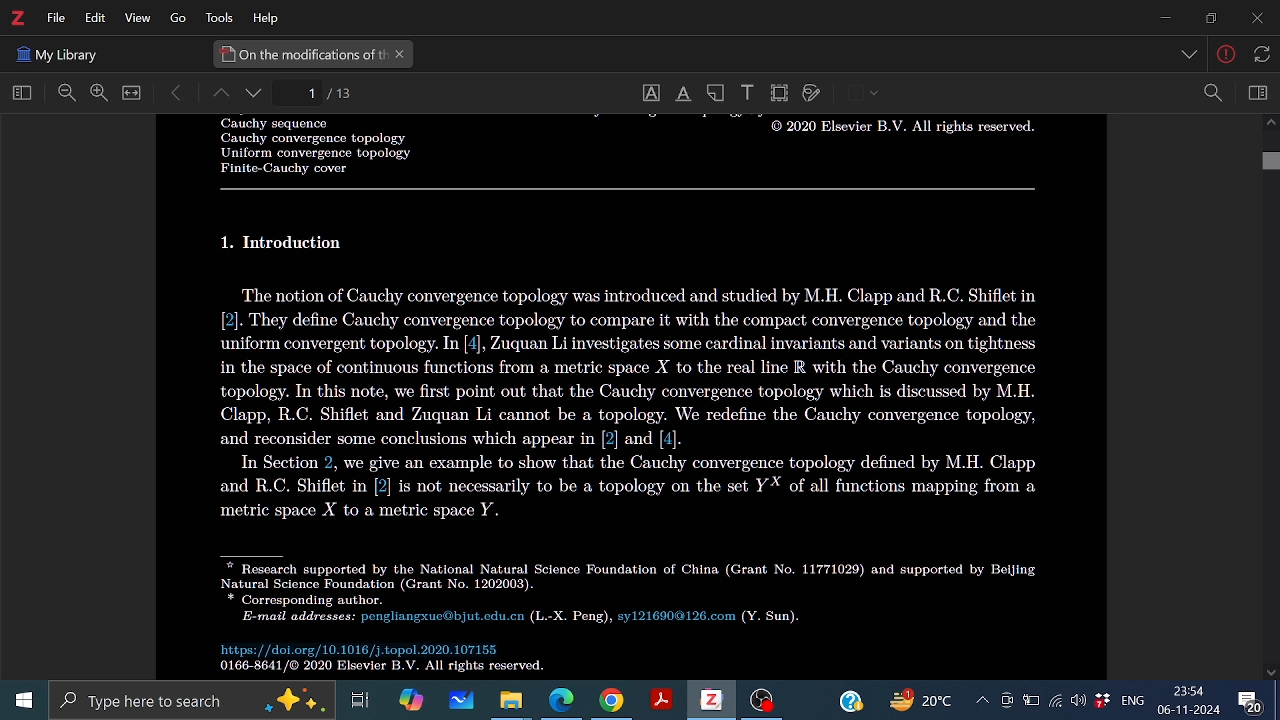  What do you see at coordinates (1164, 19) in the screenshot?
I see `Minmize` at bounding box center [1164, 19].